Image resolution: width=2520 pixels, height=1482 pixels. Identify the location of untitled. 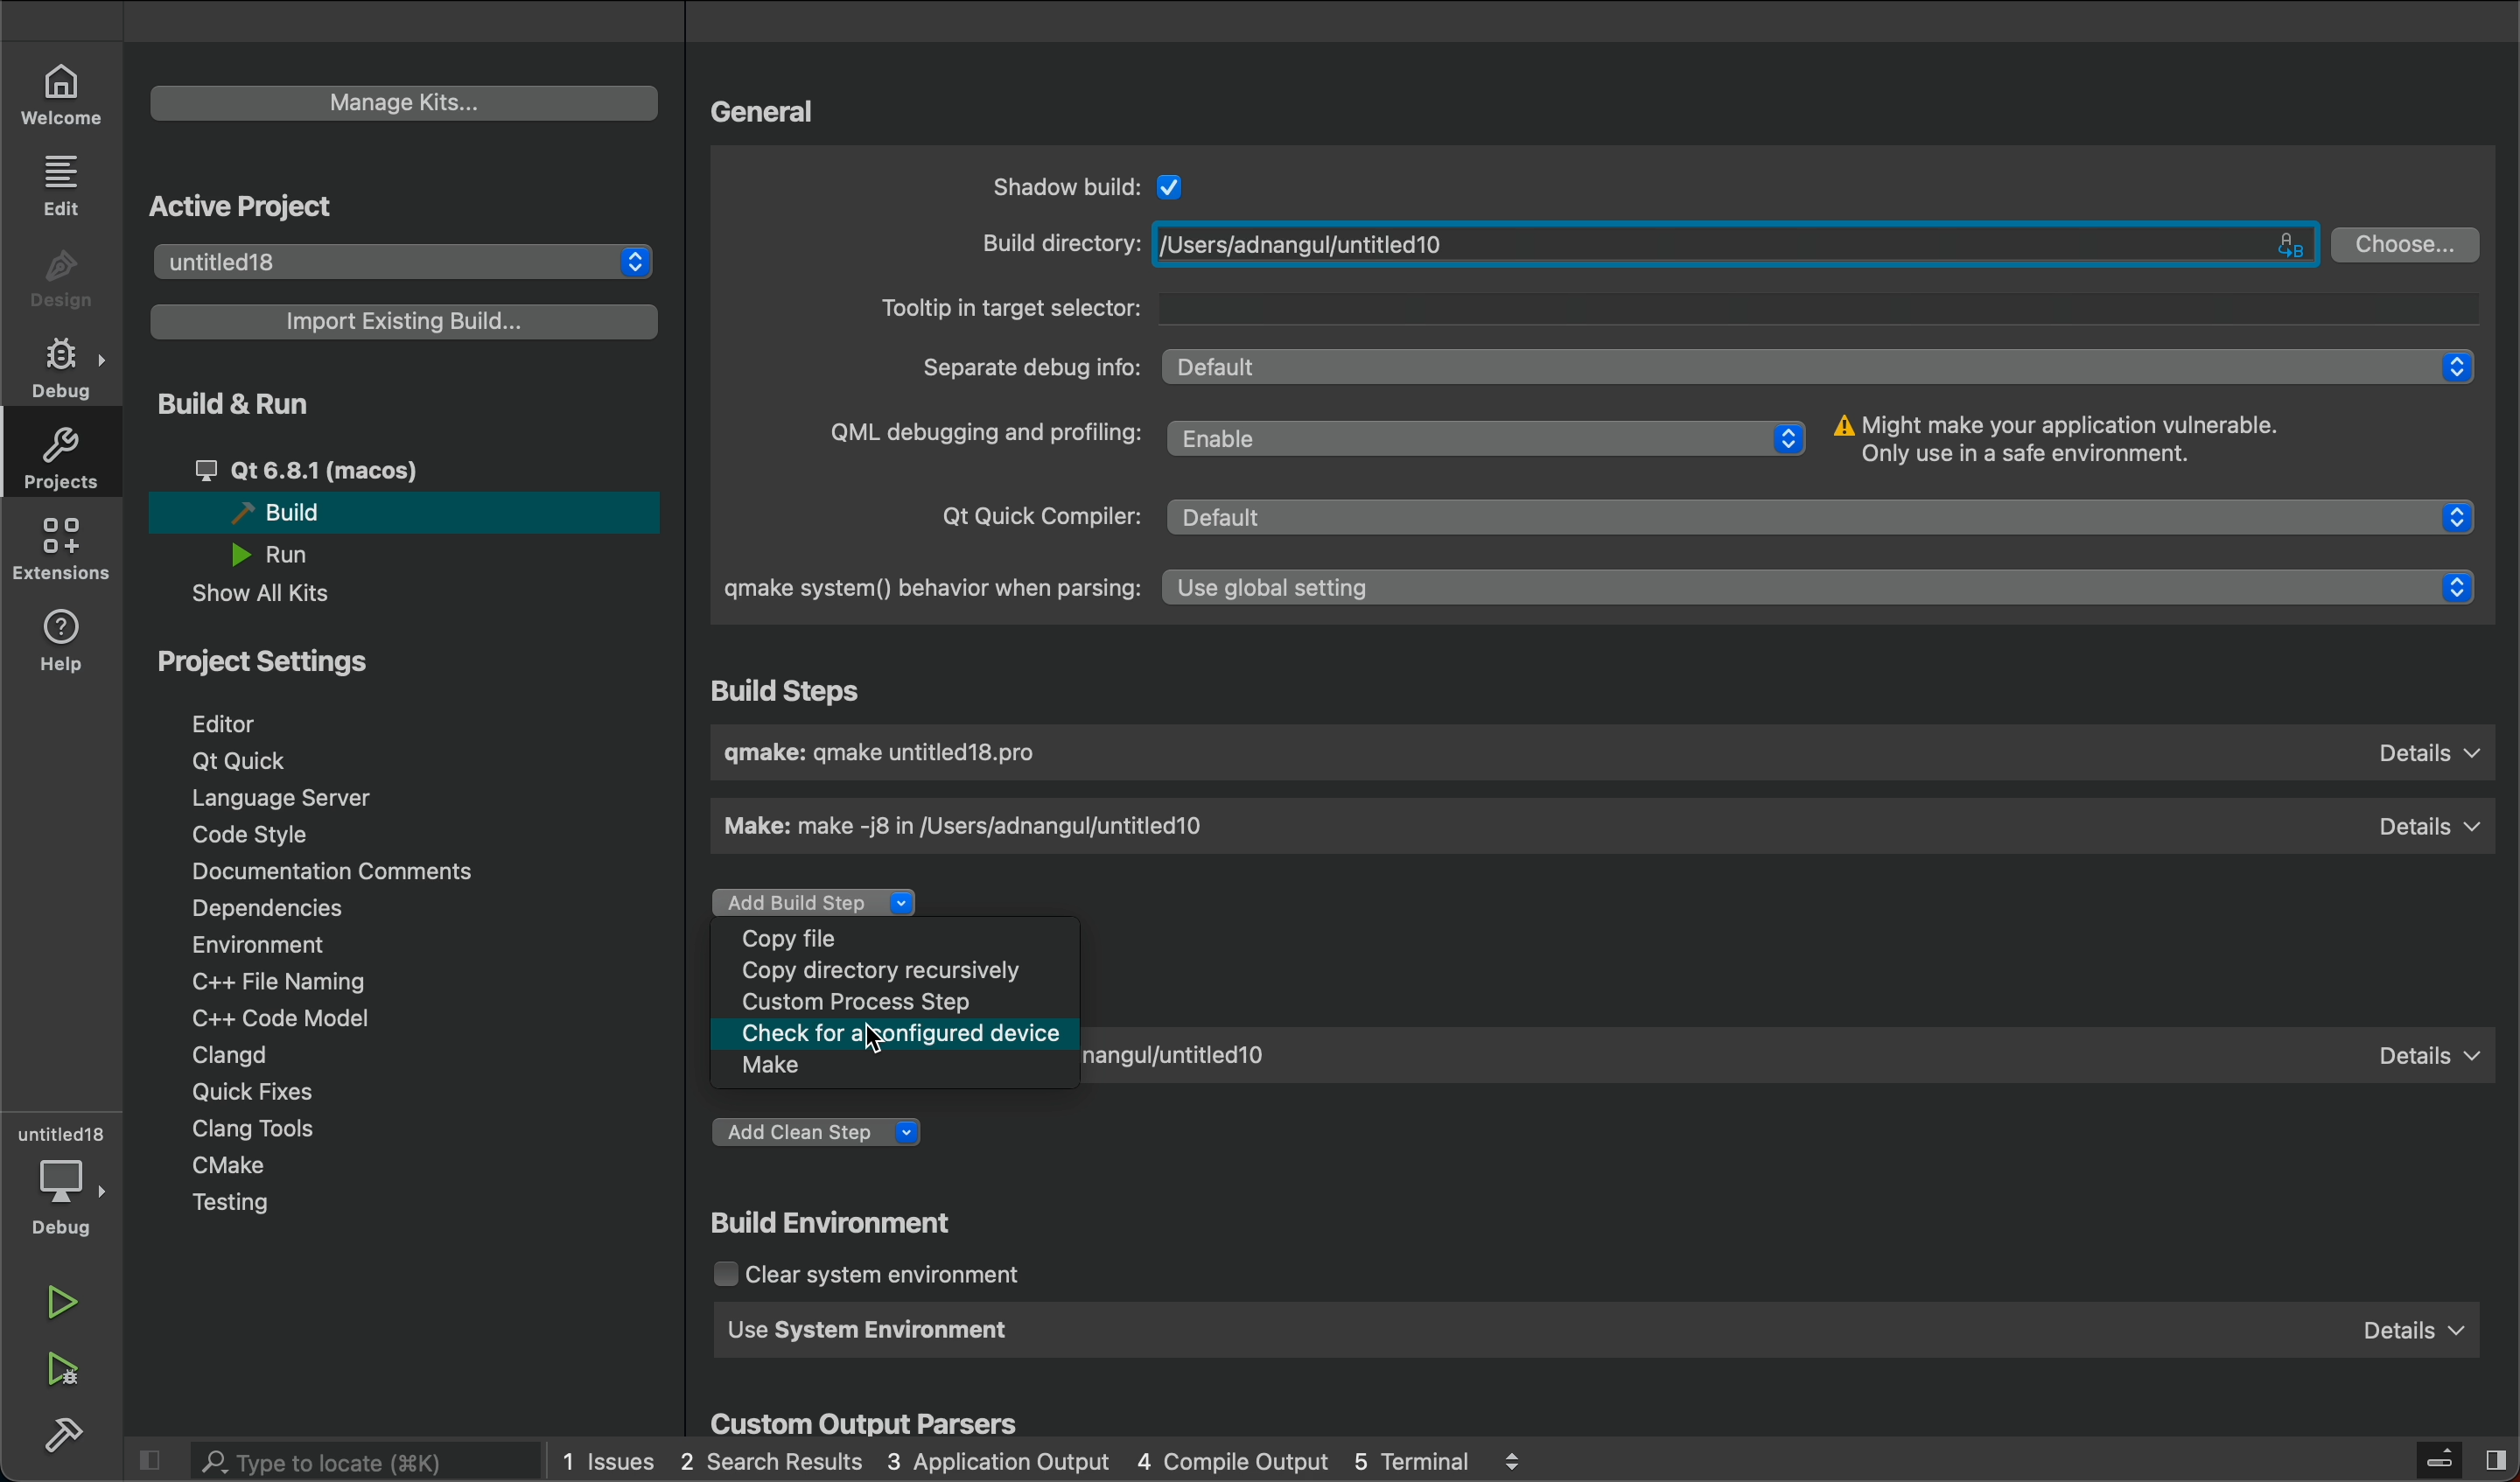
(56, 1131).